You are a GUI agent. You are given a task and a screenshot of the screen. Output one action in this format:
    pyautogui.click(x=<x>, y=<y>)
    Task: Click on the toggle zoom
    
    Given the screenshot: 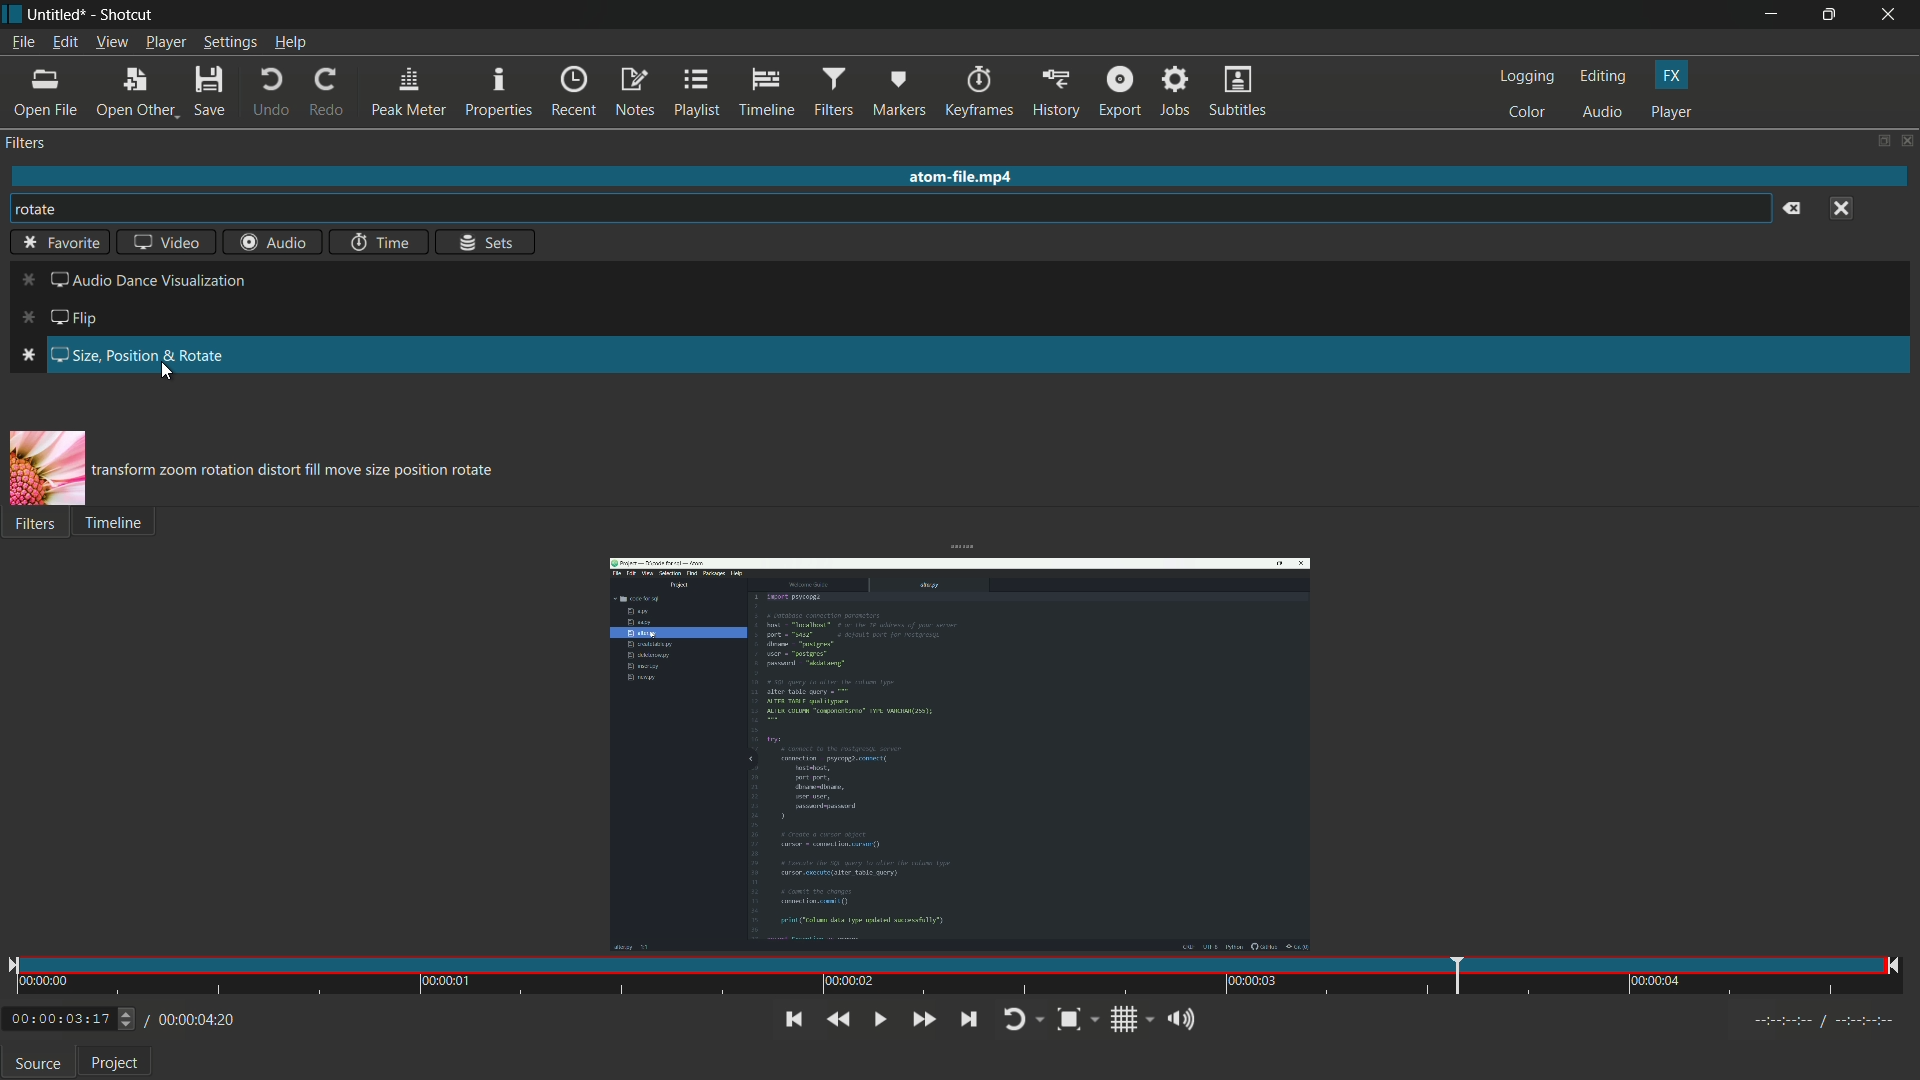 What is the action you would take?
    pyautogui.click(x=1078, y=1018)
    